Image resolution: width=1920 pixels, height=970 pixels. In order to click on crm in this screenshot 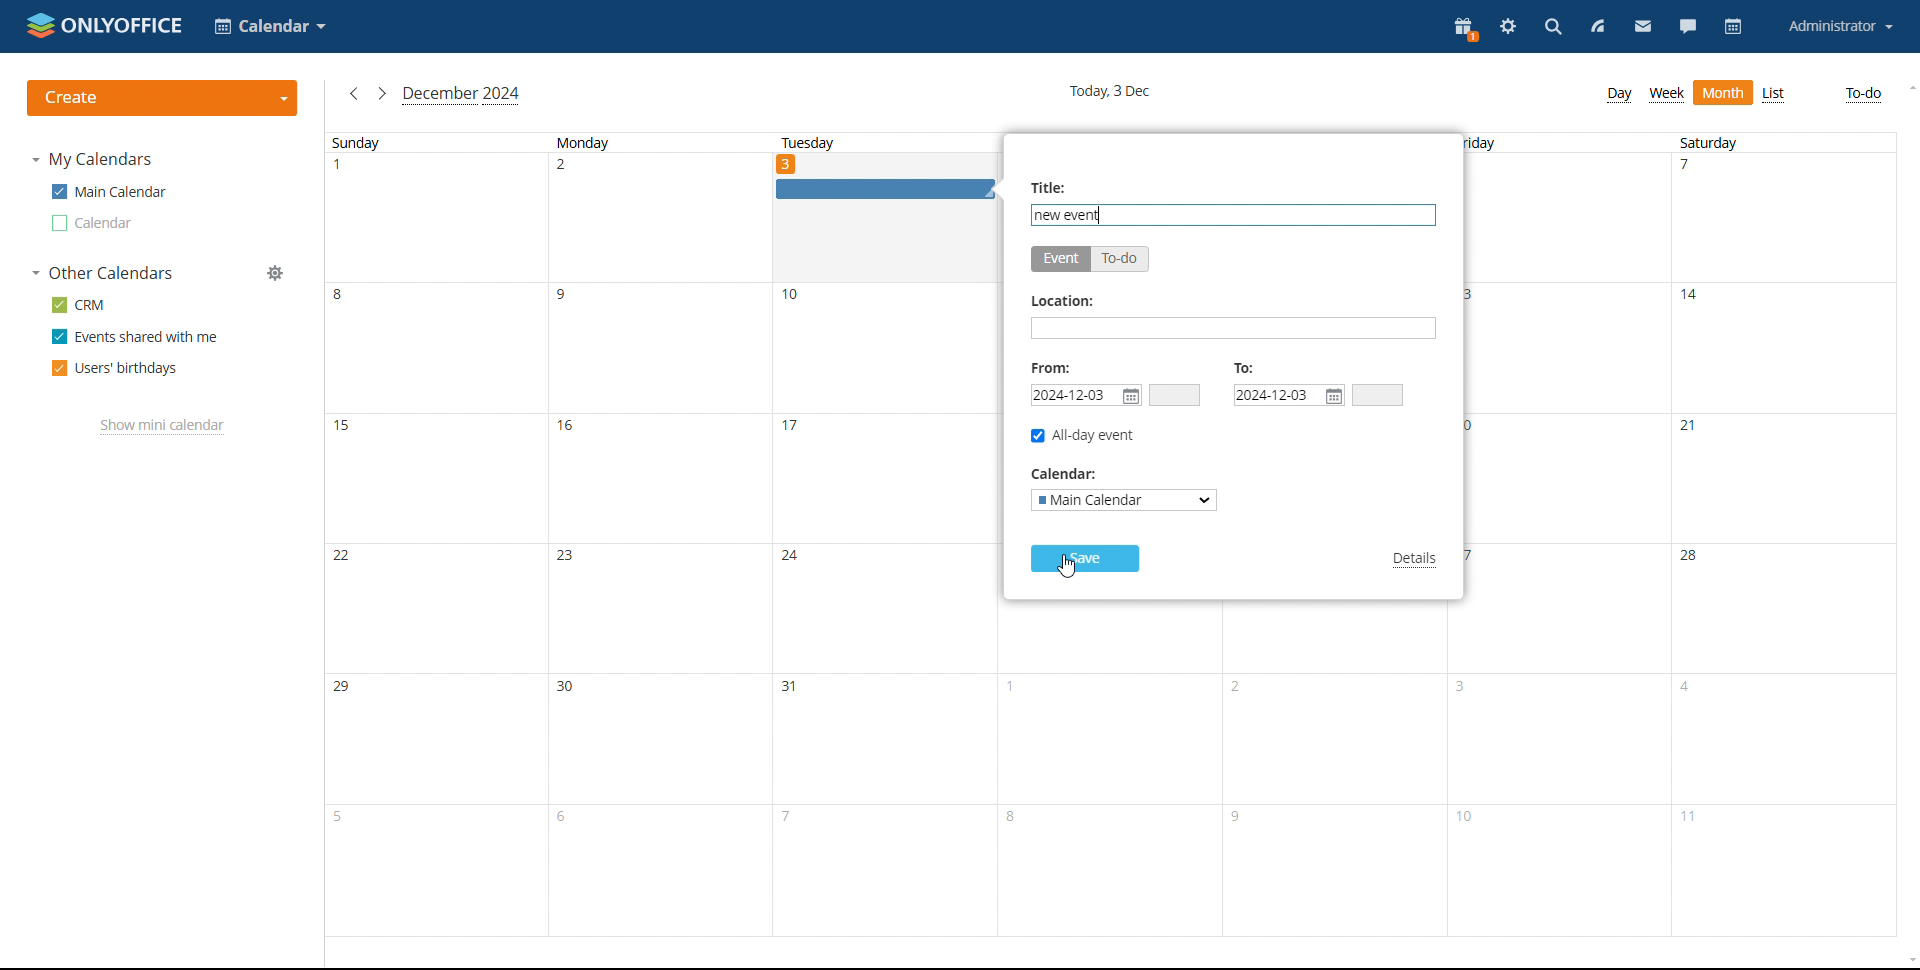, I will do `click(78, 304)`.